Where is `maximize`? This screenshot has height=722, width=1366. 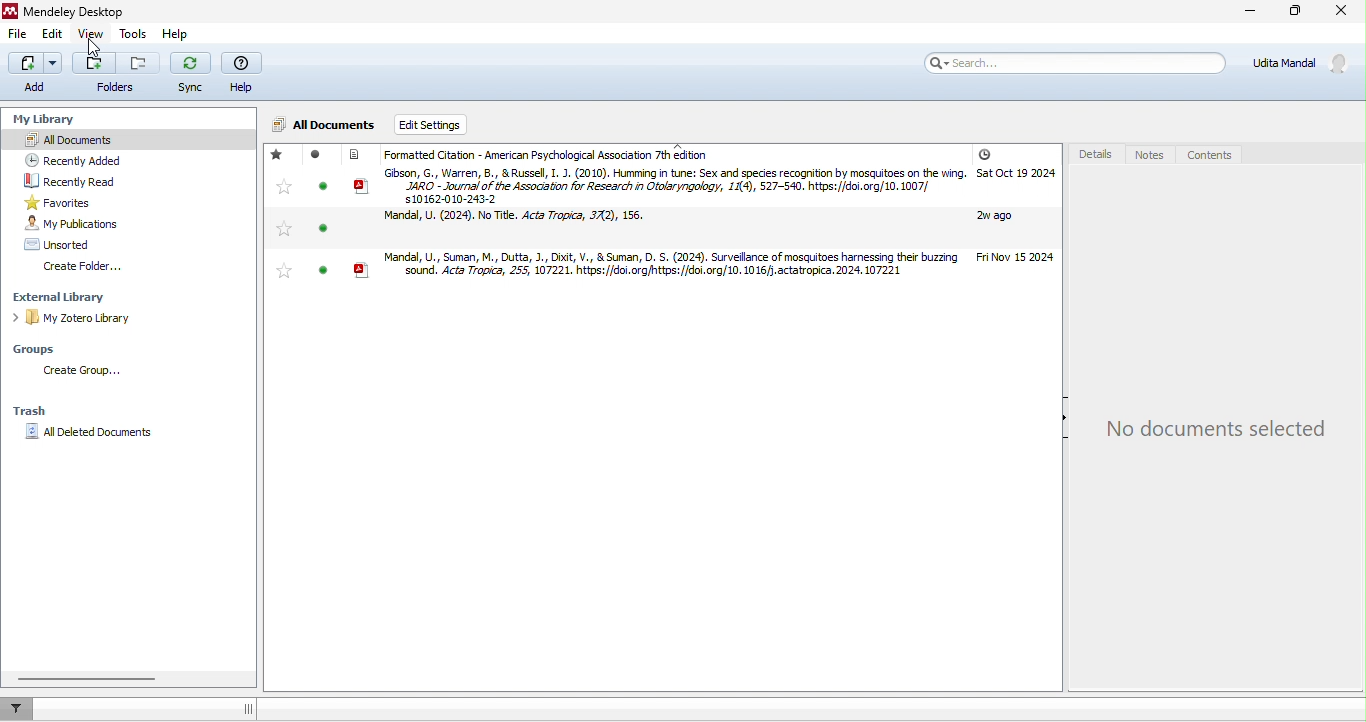
maximize is located at coordinates (1295, 14).